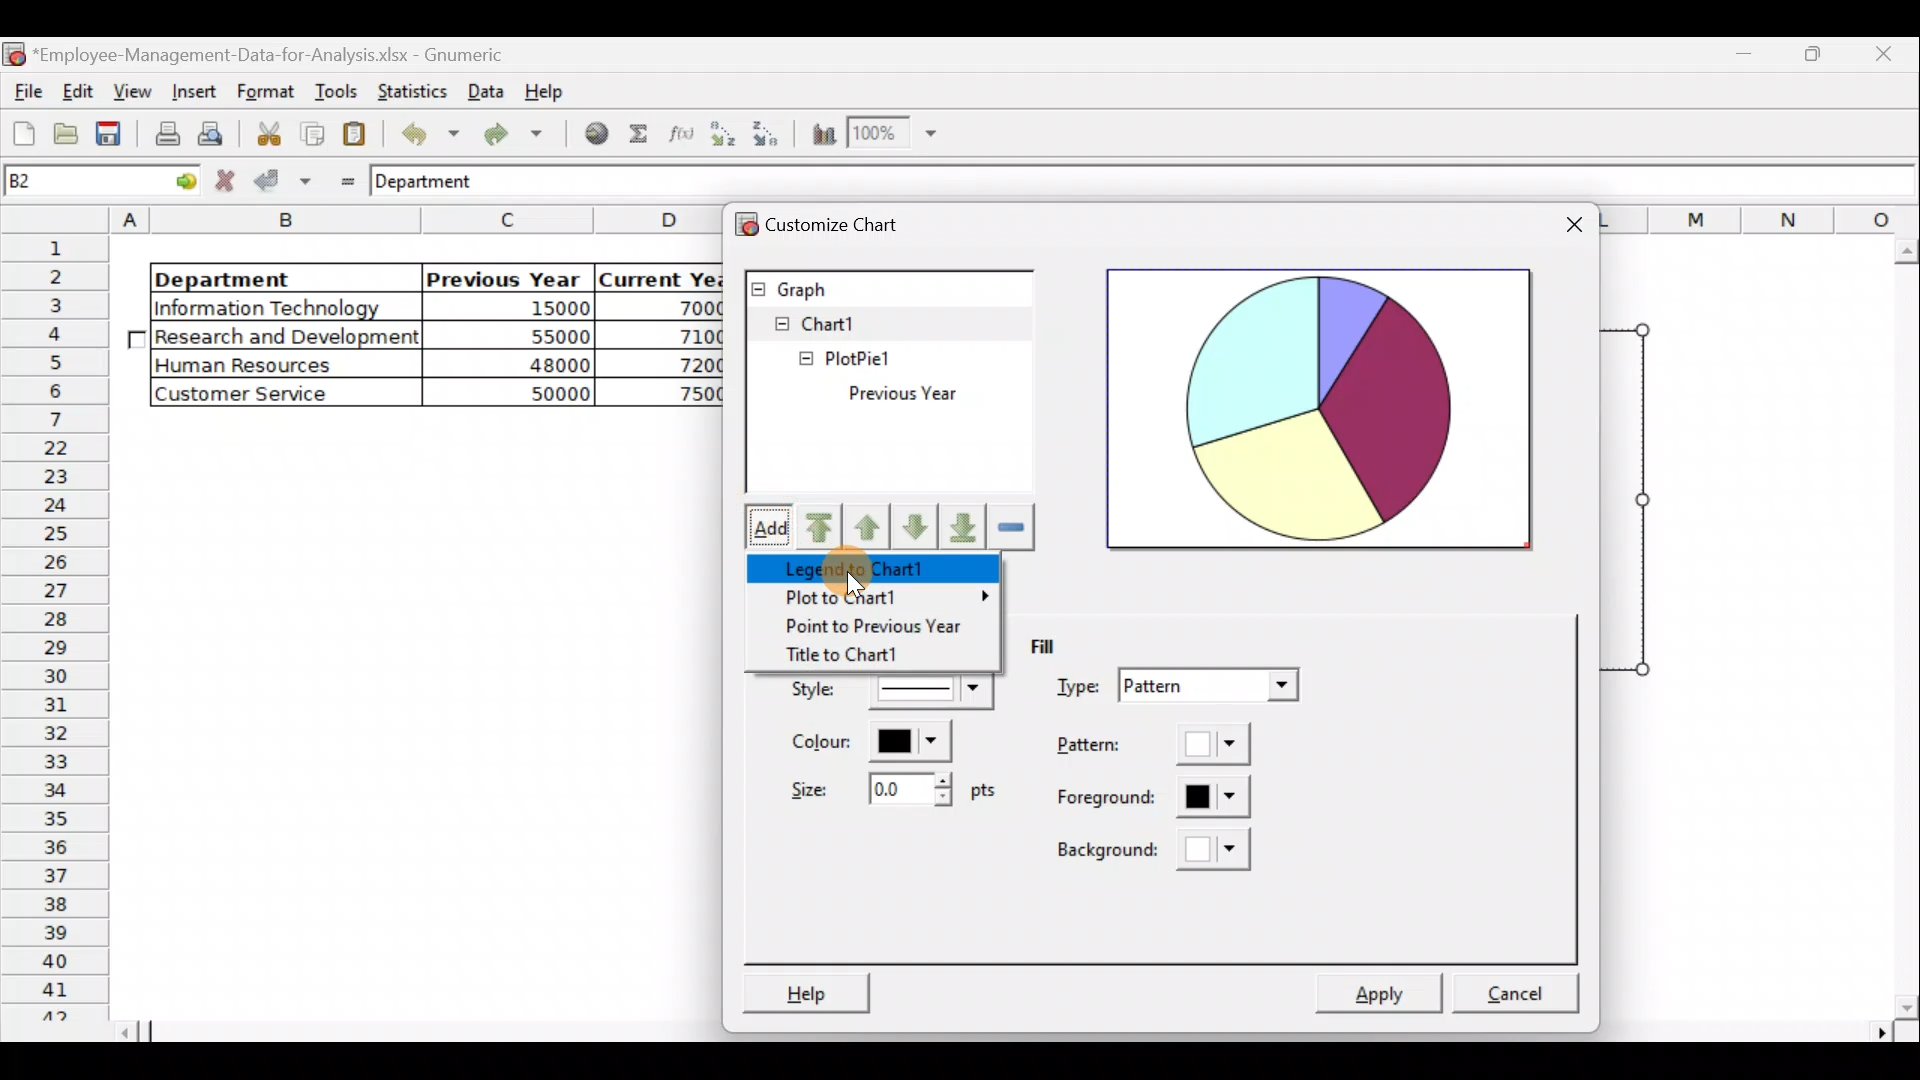 This screenshot has height=1080, width=1920. I want to click on Rows, so click(59, 627).